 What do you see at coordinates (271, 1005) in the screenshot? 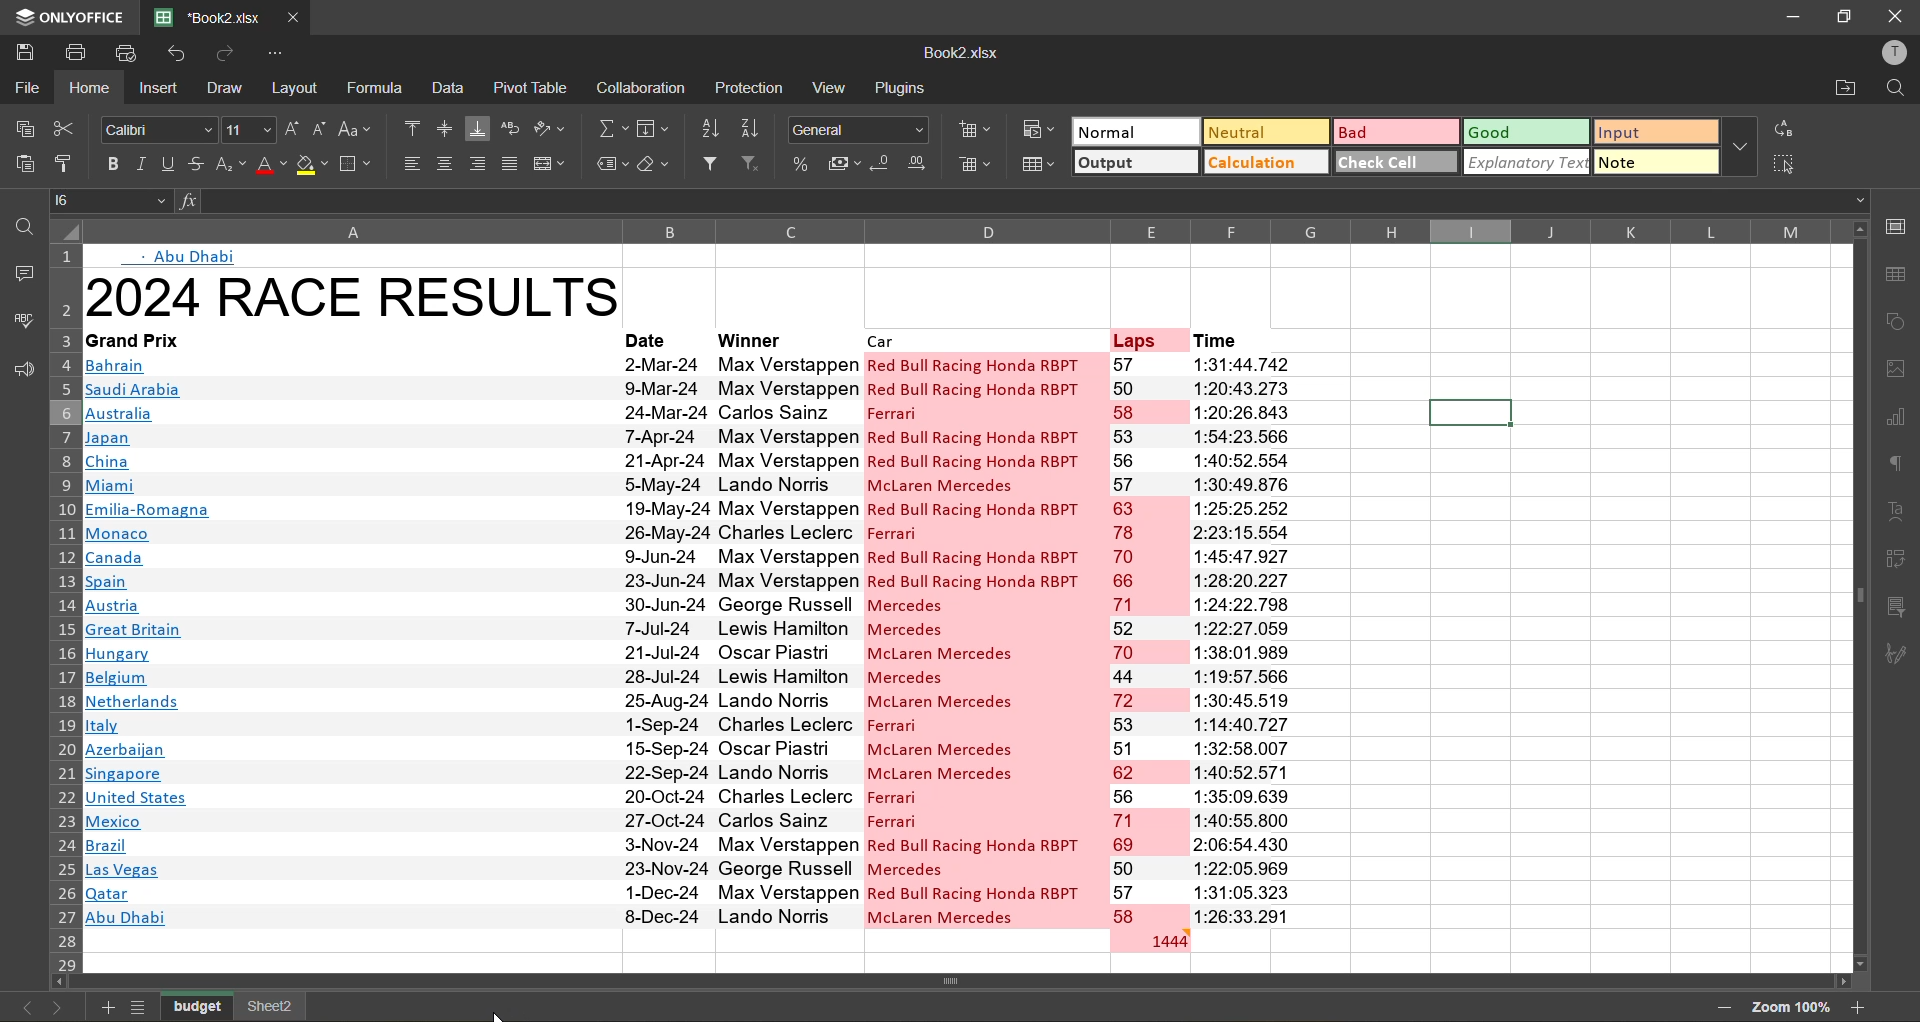
I see `sheet2` at bounding box center [271, 1005].